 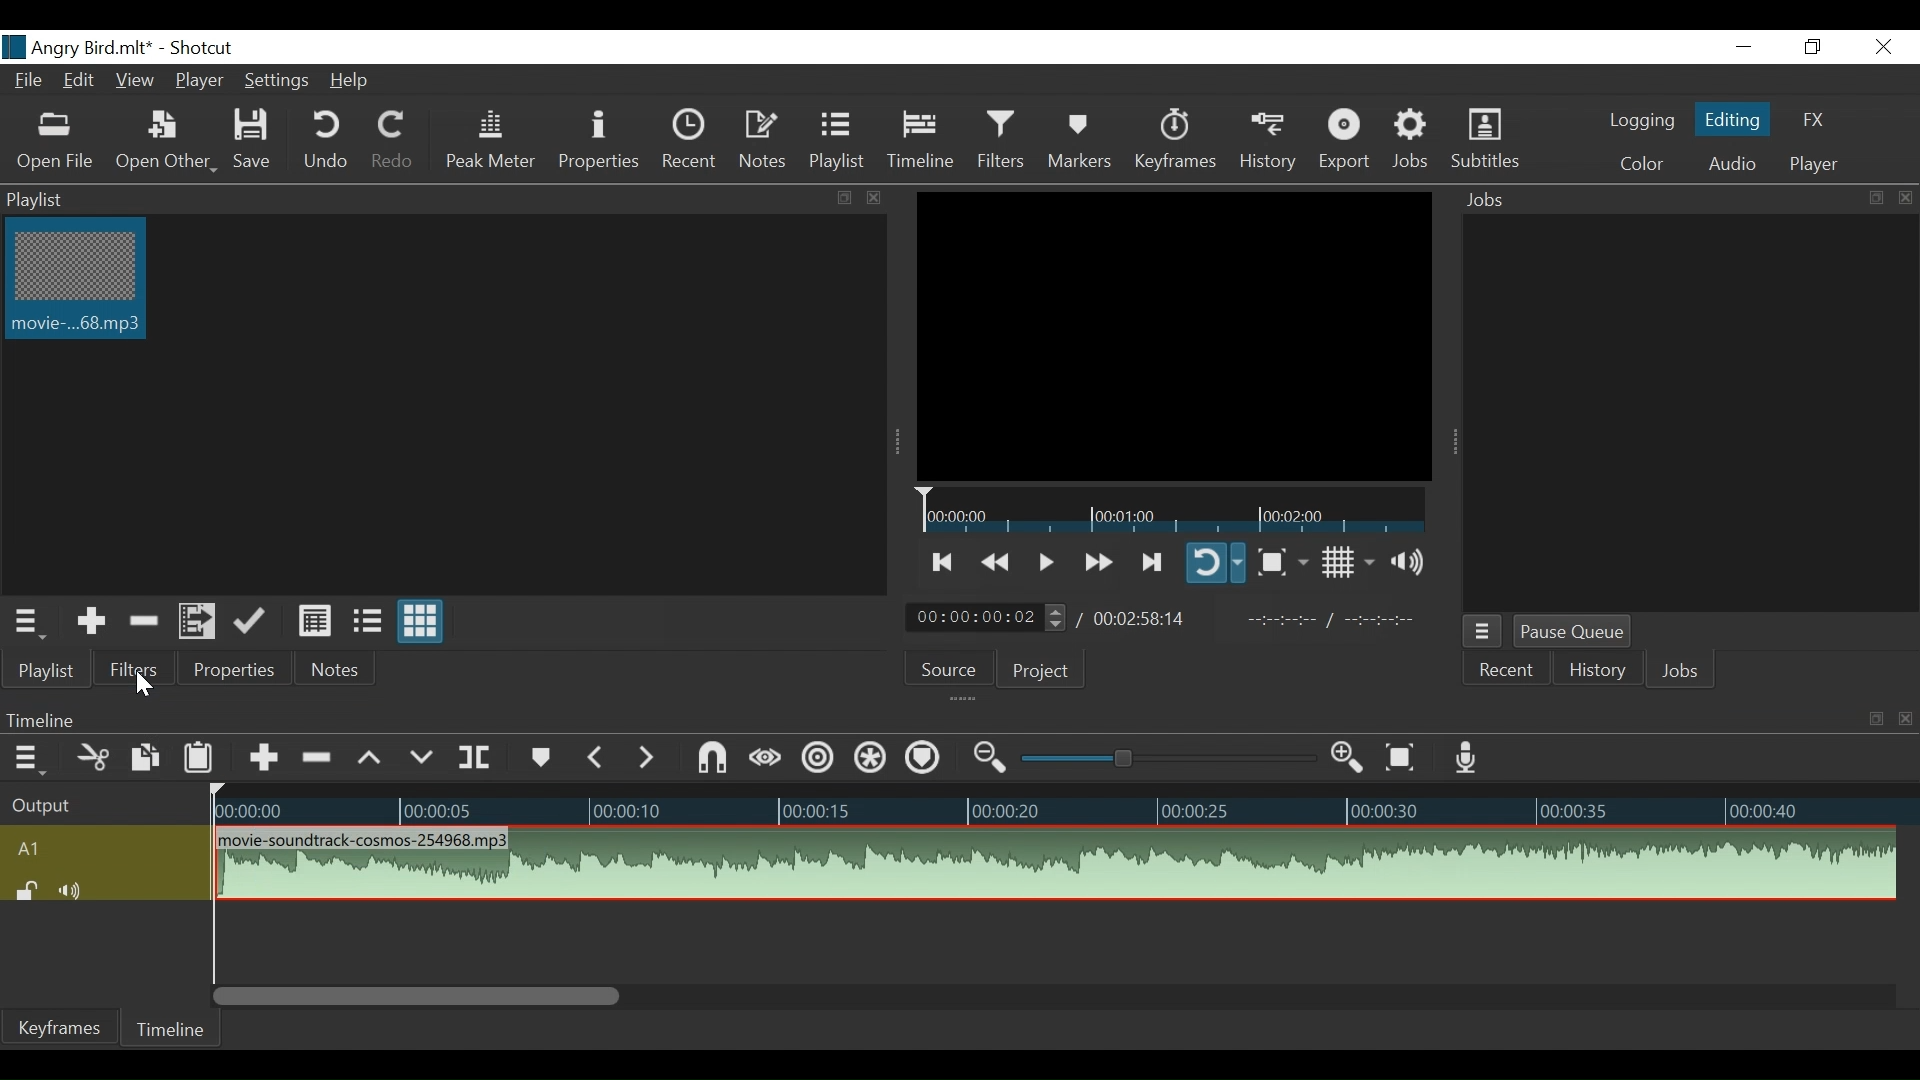 I want to click on Recent, so click(x=692, y=138).